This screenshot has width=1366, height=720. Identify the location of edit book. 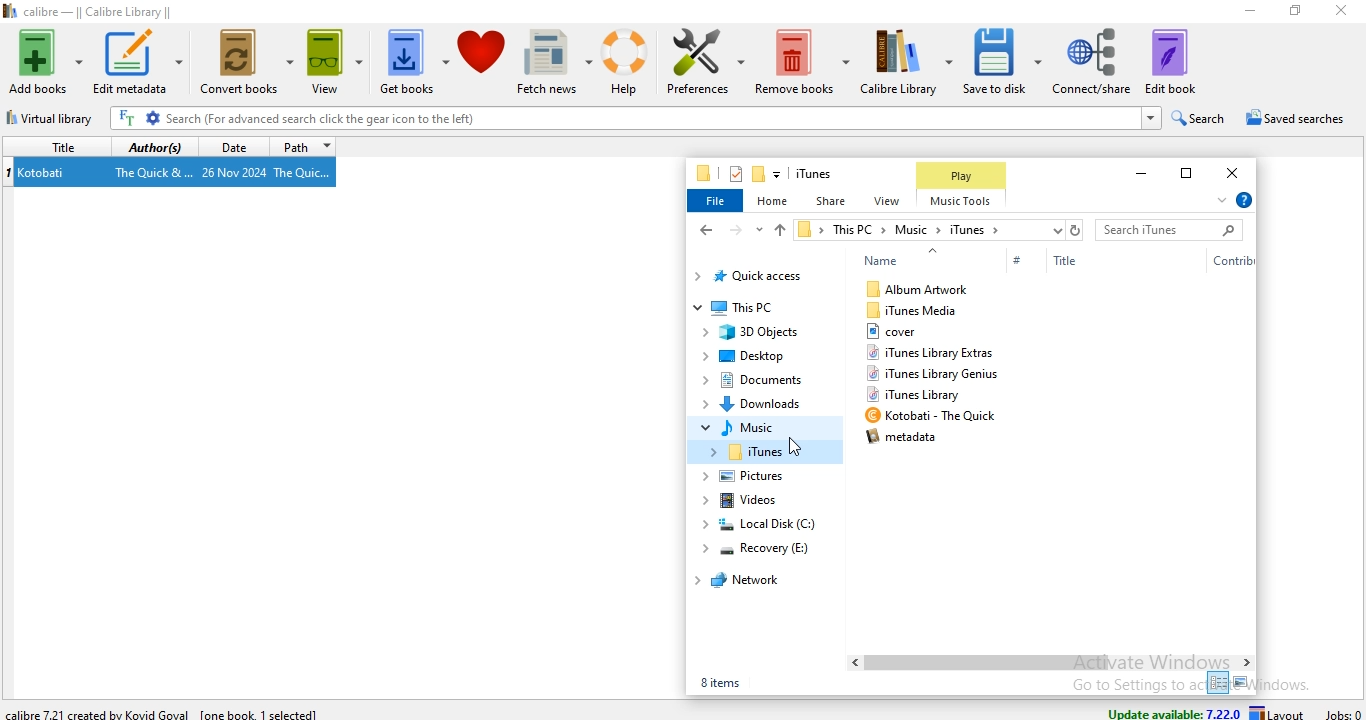
(1171, 61).